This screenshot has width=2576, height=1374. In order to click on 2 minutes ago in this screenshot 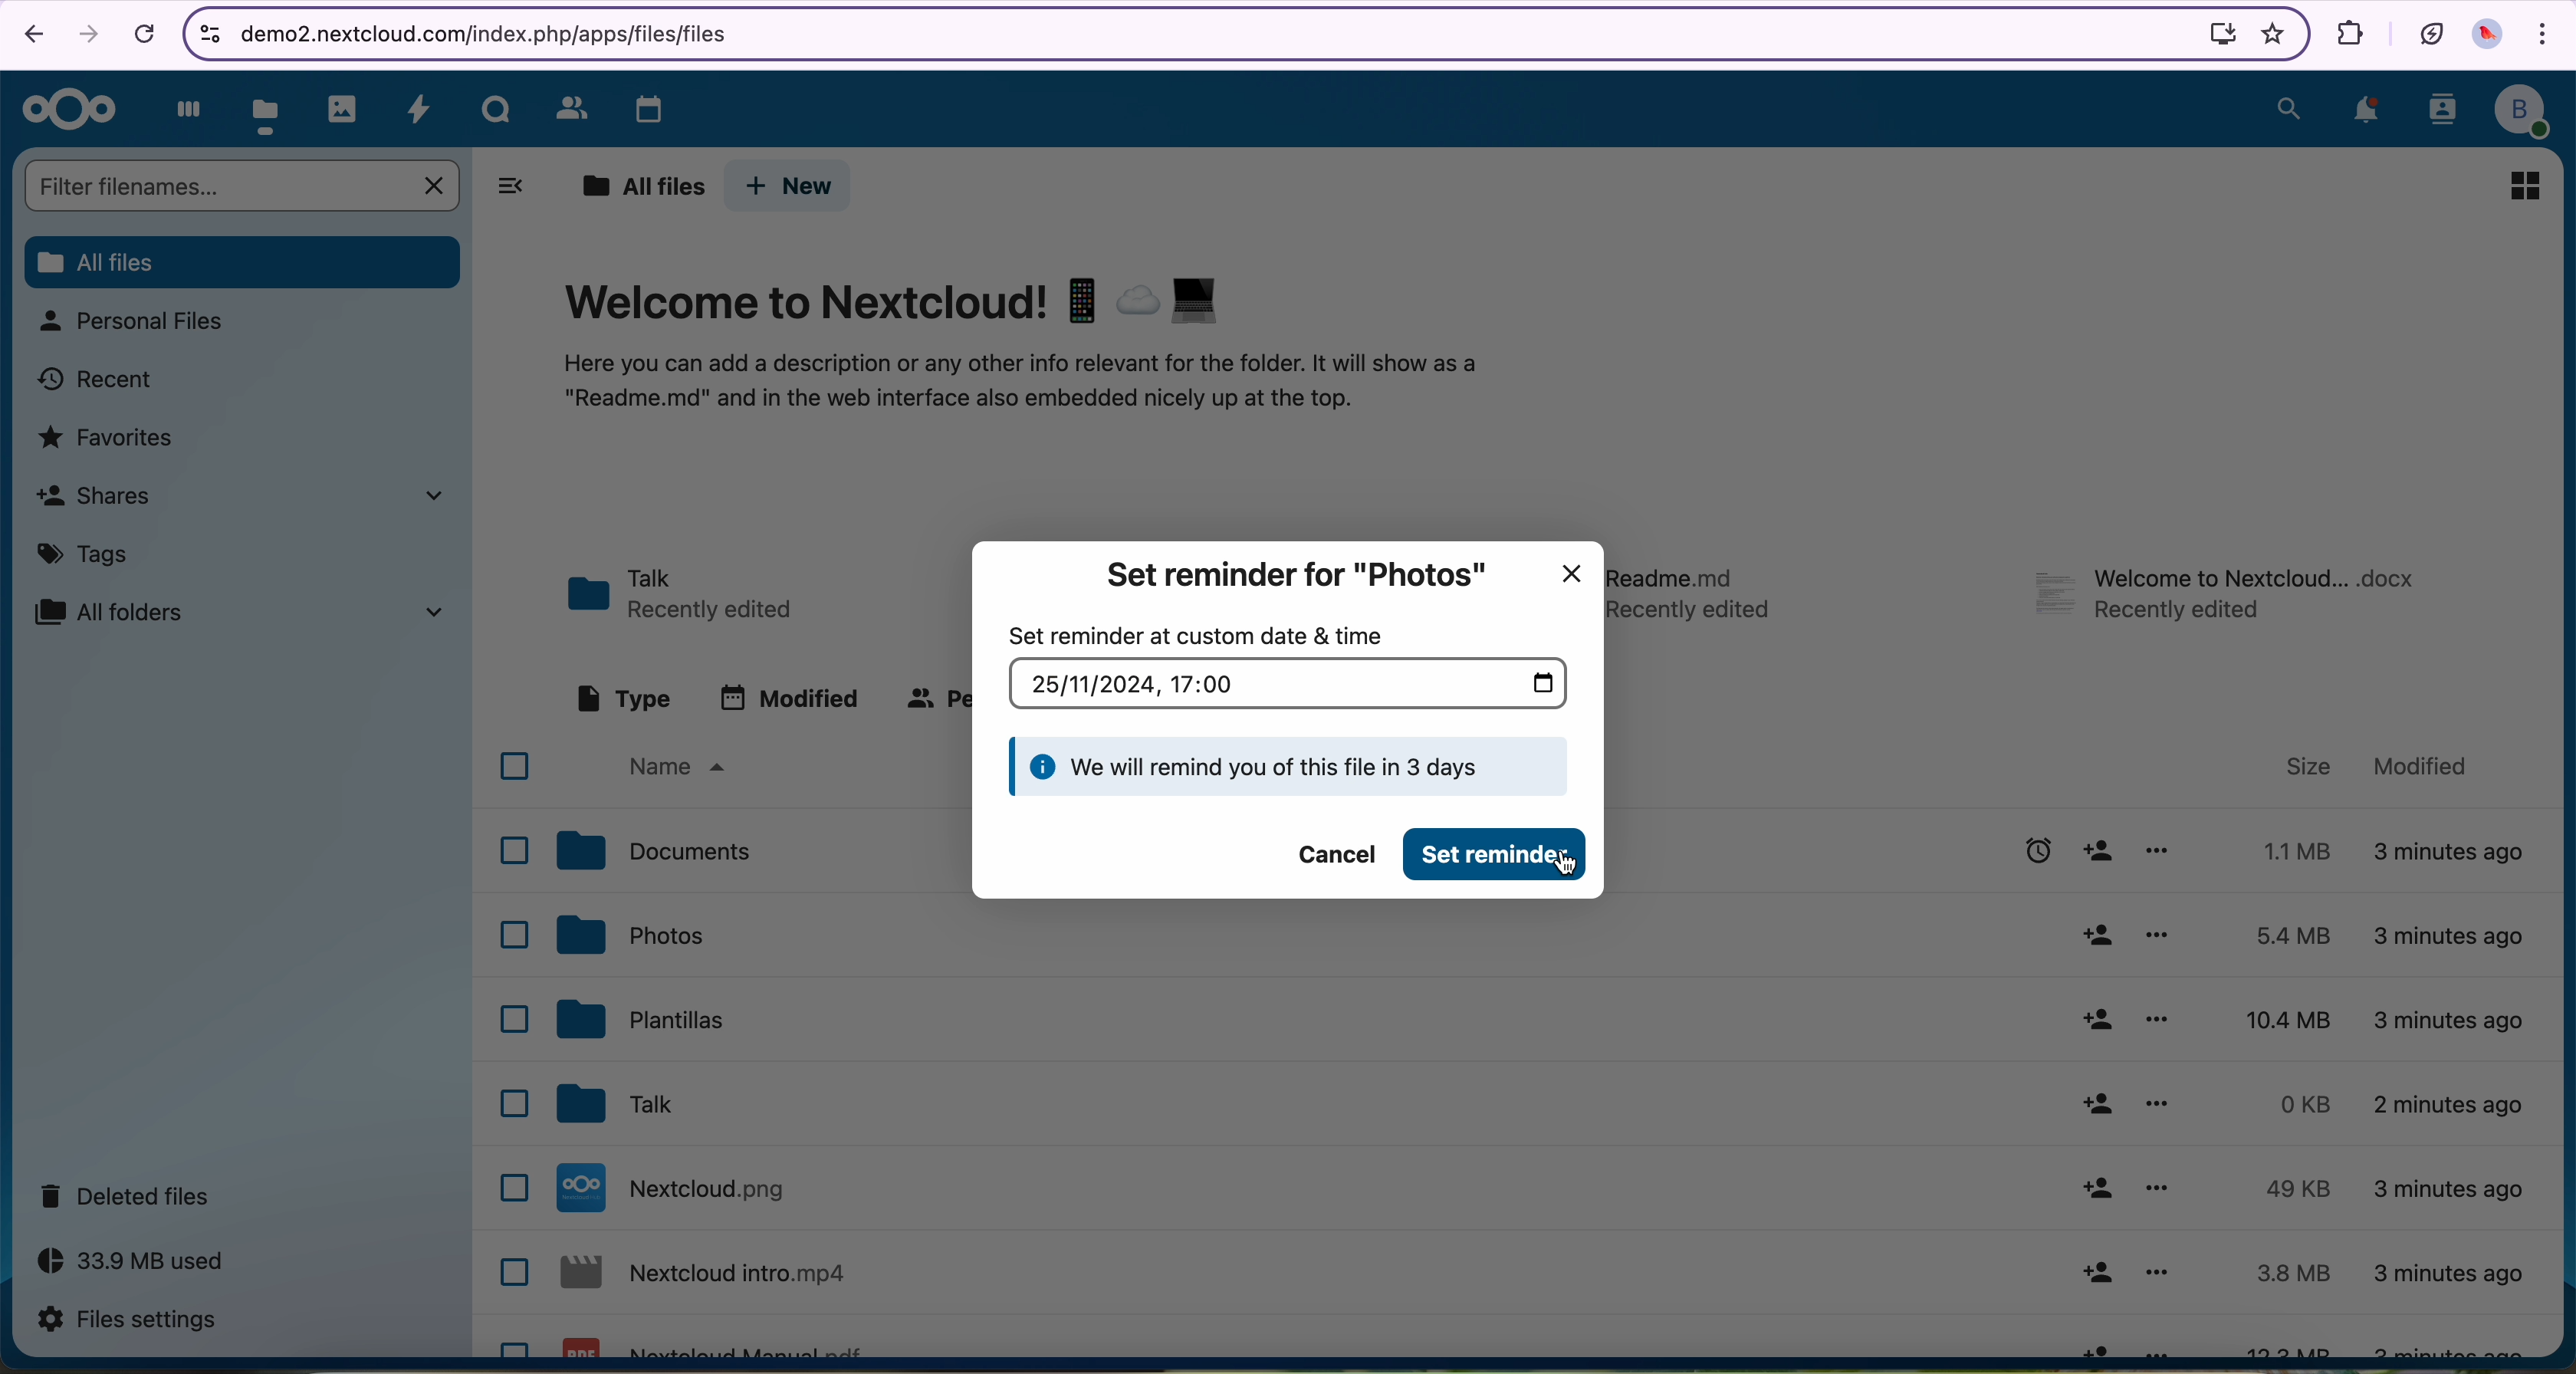, I will do `click(2453, 855)`.